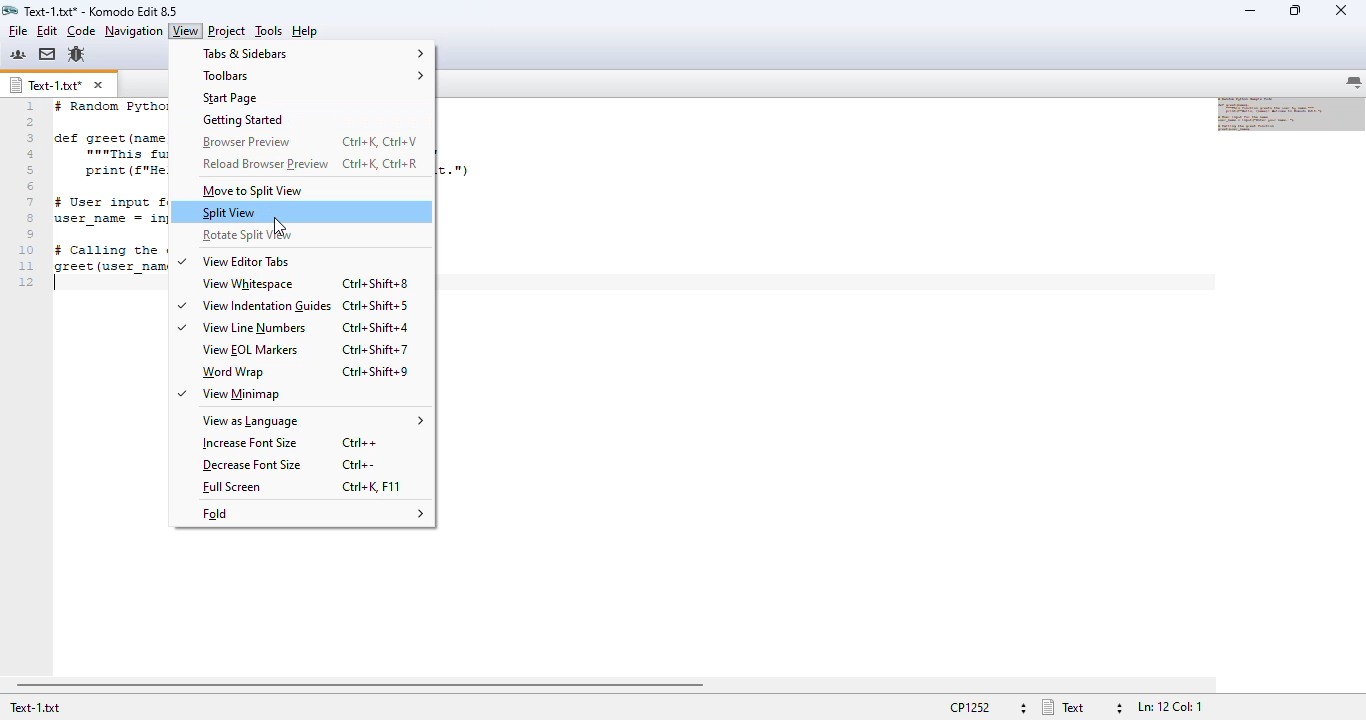 This screenshot has width=1366, height=720. Describe the element at coordinates (252, 465) in the screenshot. I see `decrease font size` at that location.